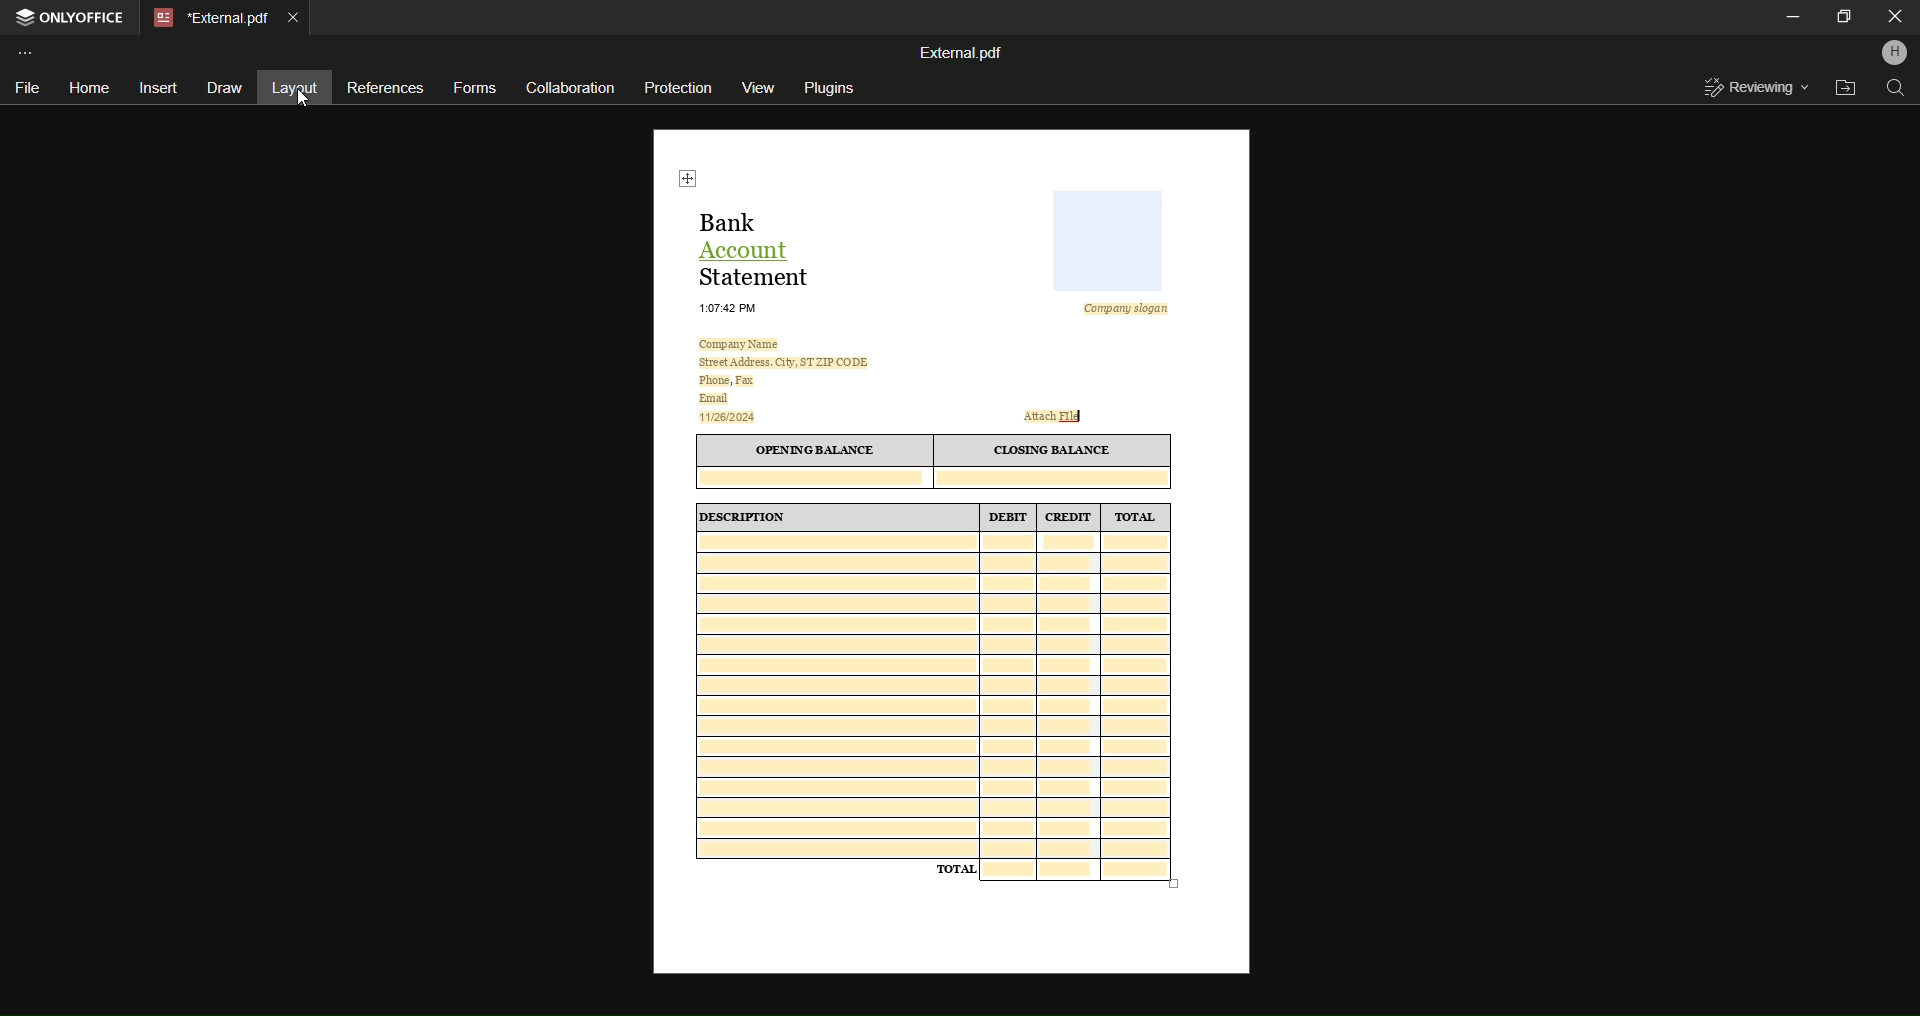 The height and width of the screenshot is (1016, 1920). What do you see at coordinates (1757, 87) in the screenshot?
I see `Reveiwing` at bounding box center [1757, 87].